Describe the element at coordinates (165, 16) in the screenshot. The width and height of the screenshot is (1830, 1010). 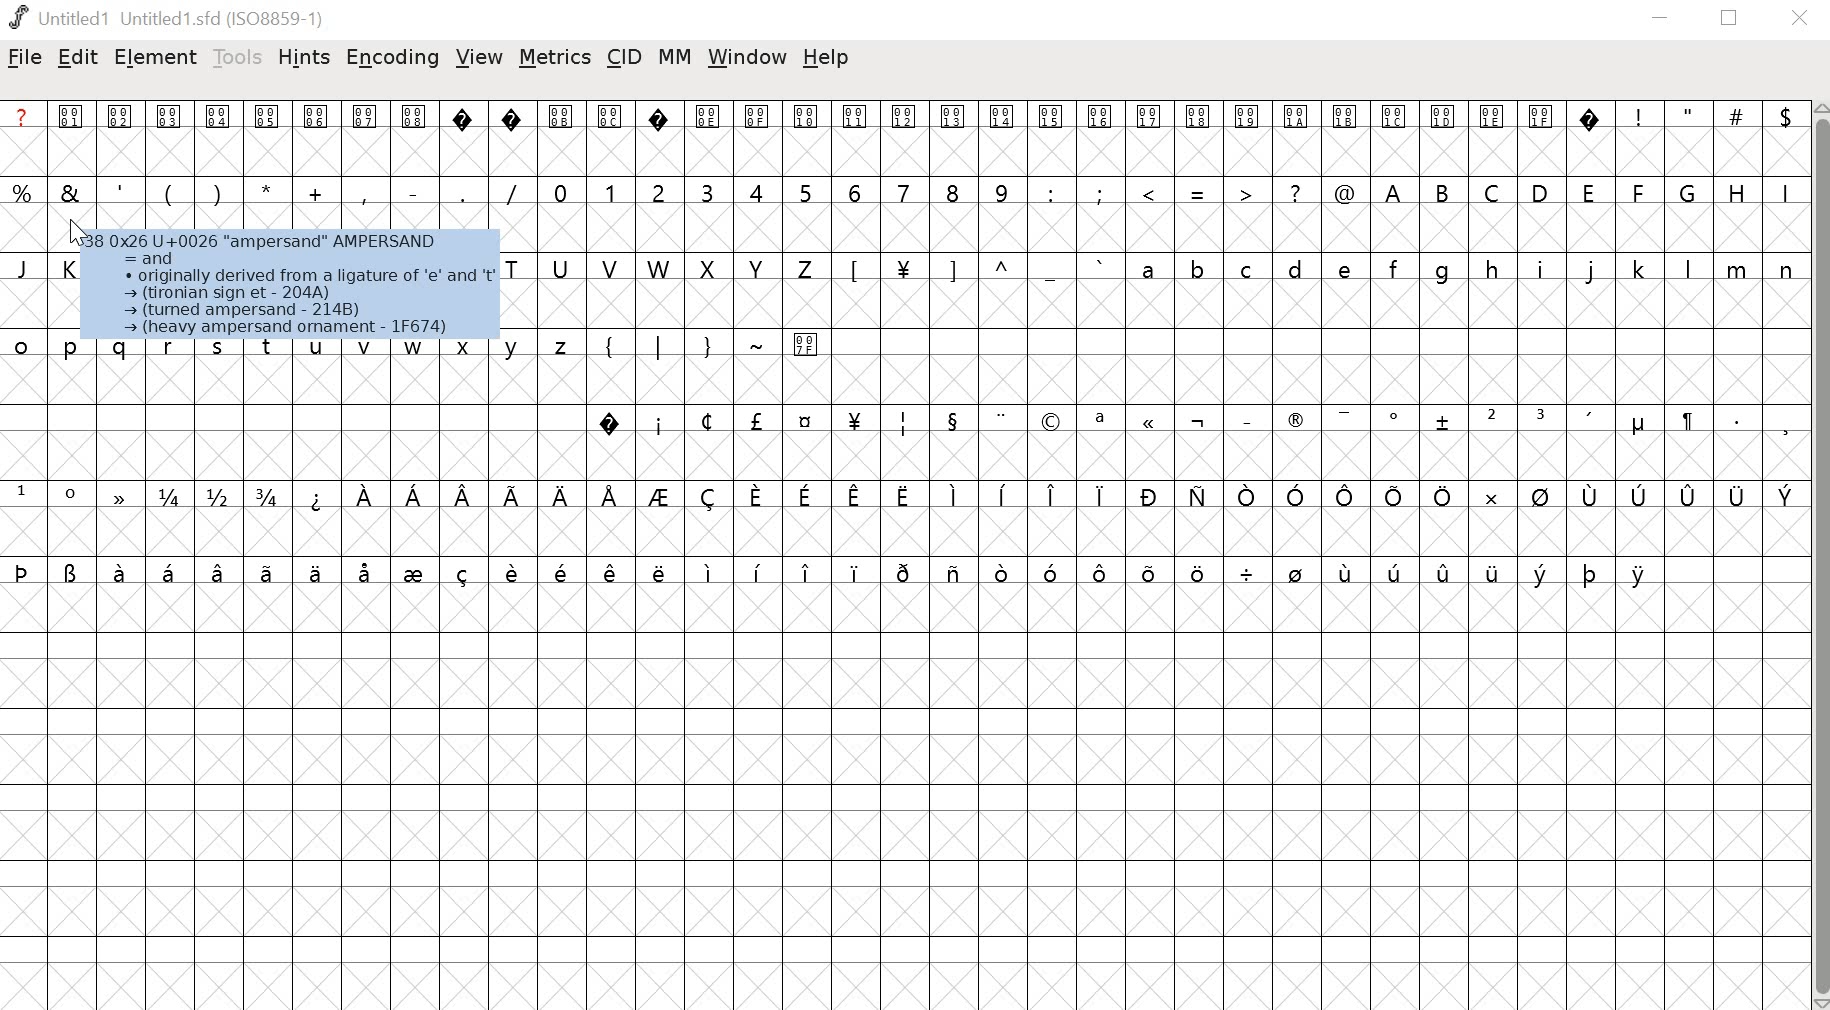
I see `Untitled 1 Untitled1.shd (ISO8859-1)` at that location.